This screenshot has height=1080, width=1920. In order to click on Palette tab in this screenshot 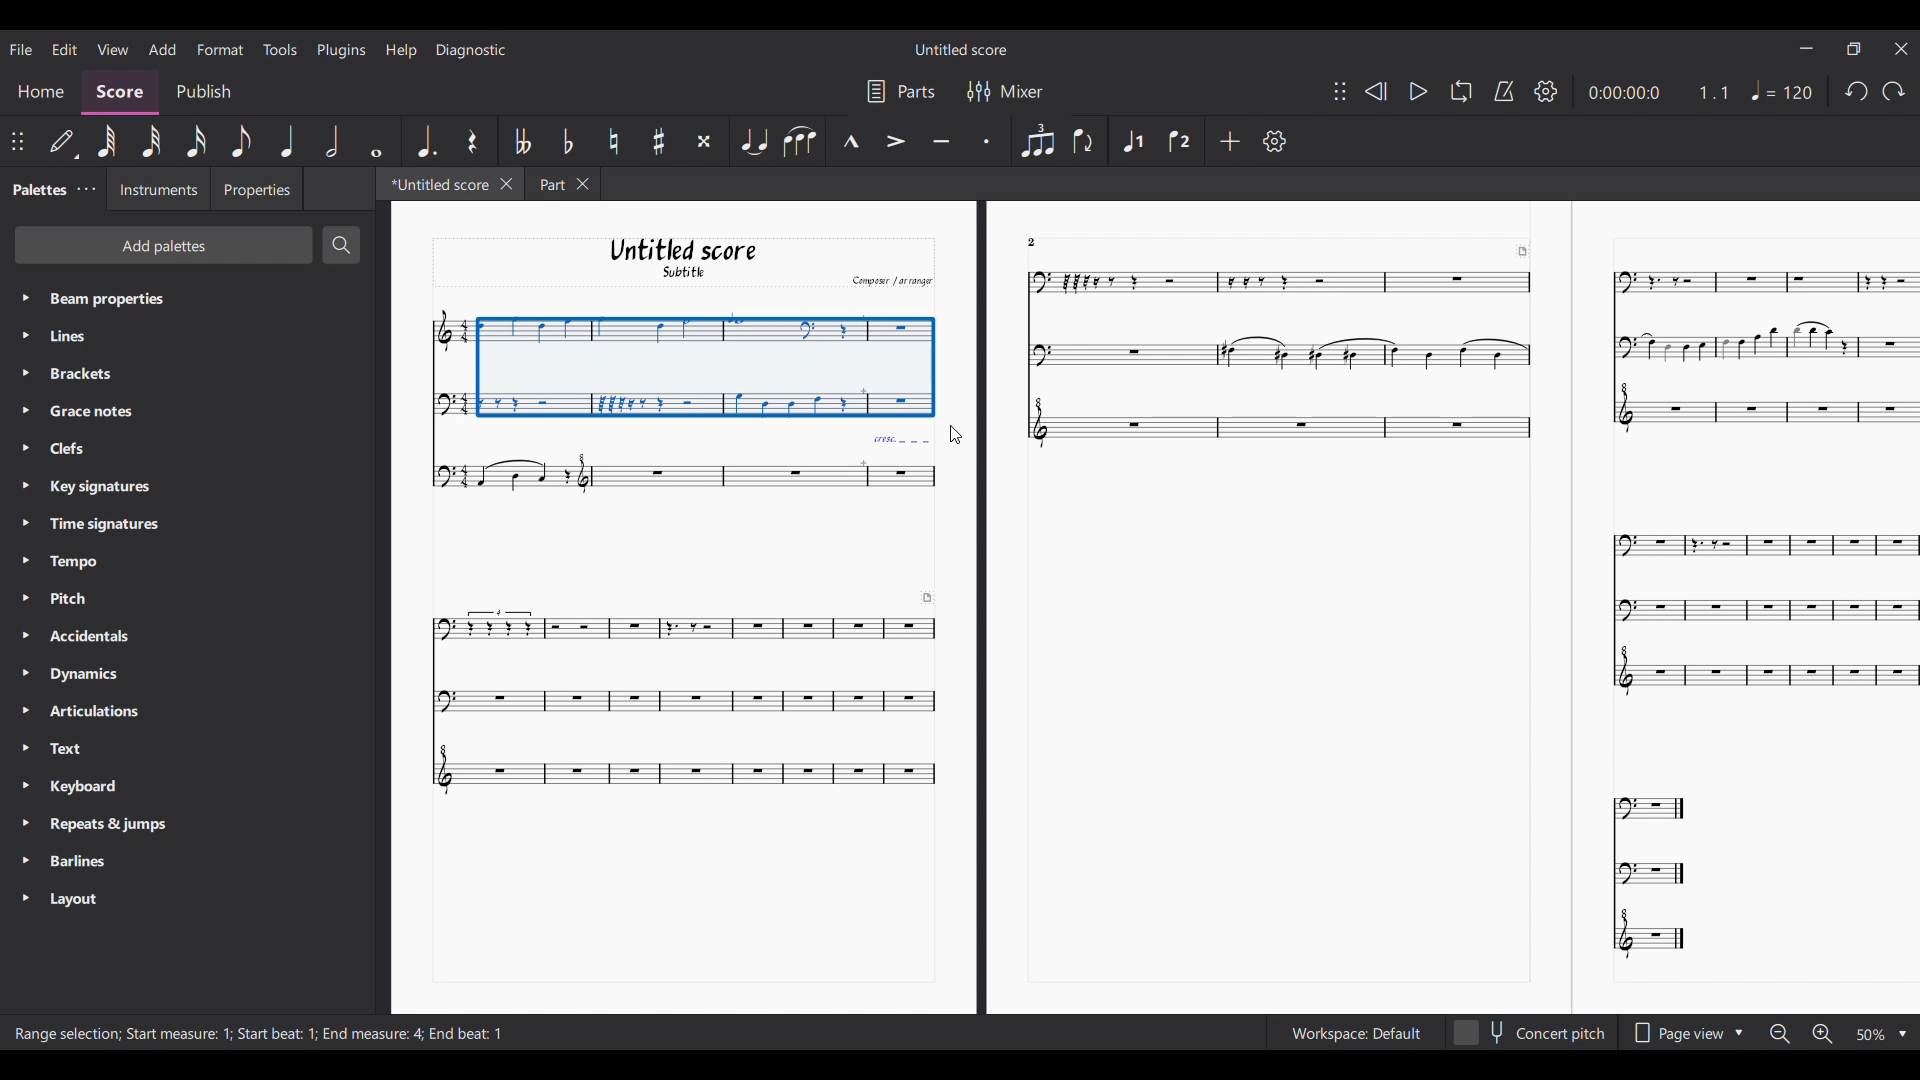, I will do `click(38, 188)`.